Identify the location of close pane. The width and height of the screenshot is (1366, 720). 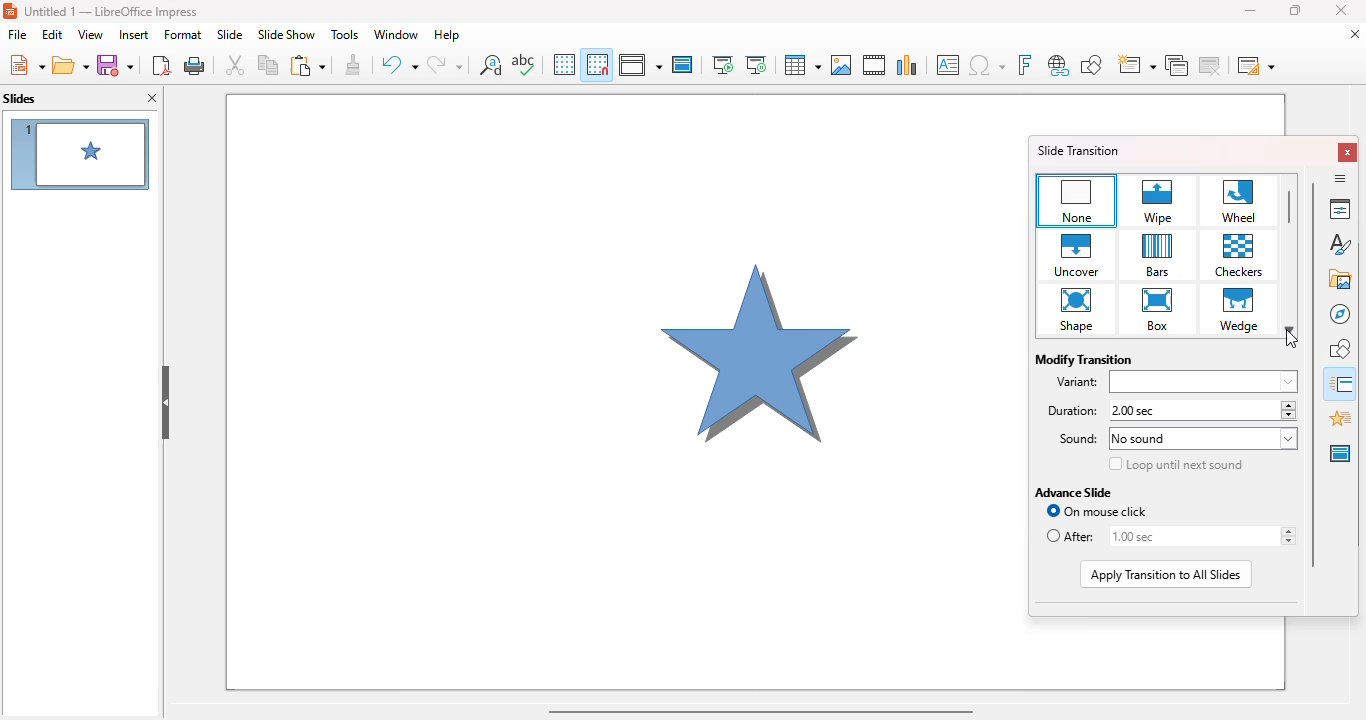
(152, 97).